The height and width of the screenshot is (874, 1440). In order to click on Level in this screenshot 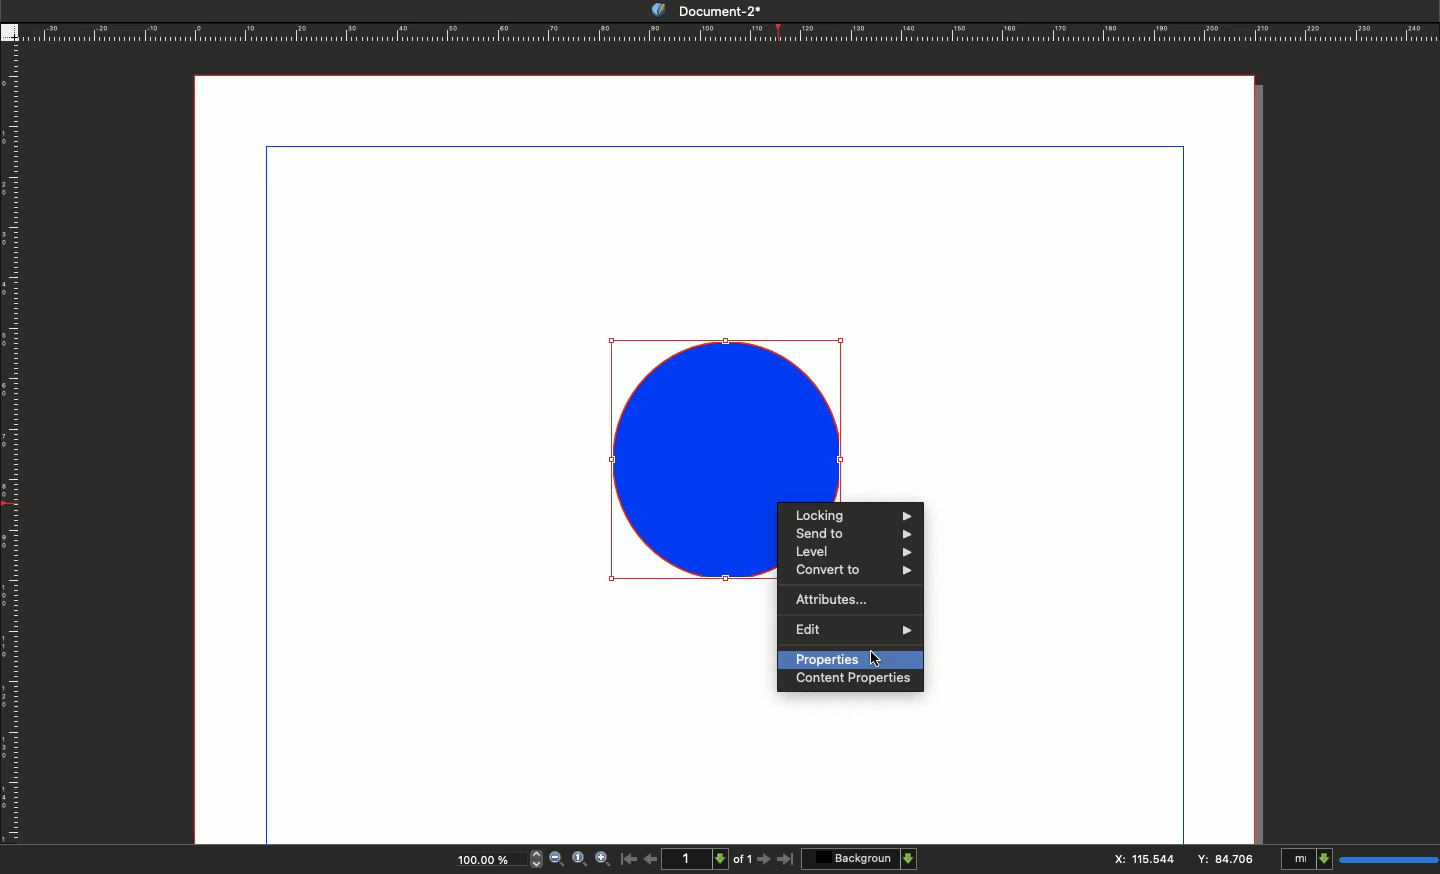, I will do `click(851, 550)`.